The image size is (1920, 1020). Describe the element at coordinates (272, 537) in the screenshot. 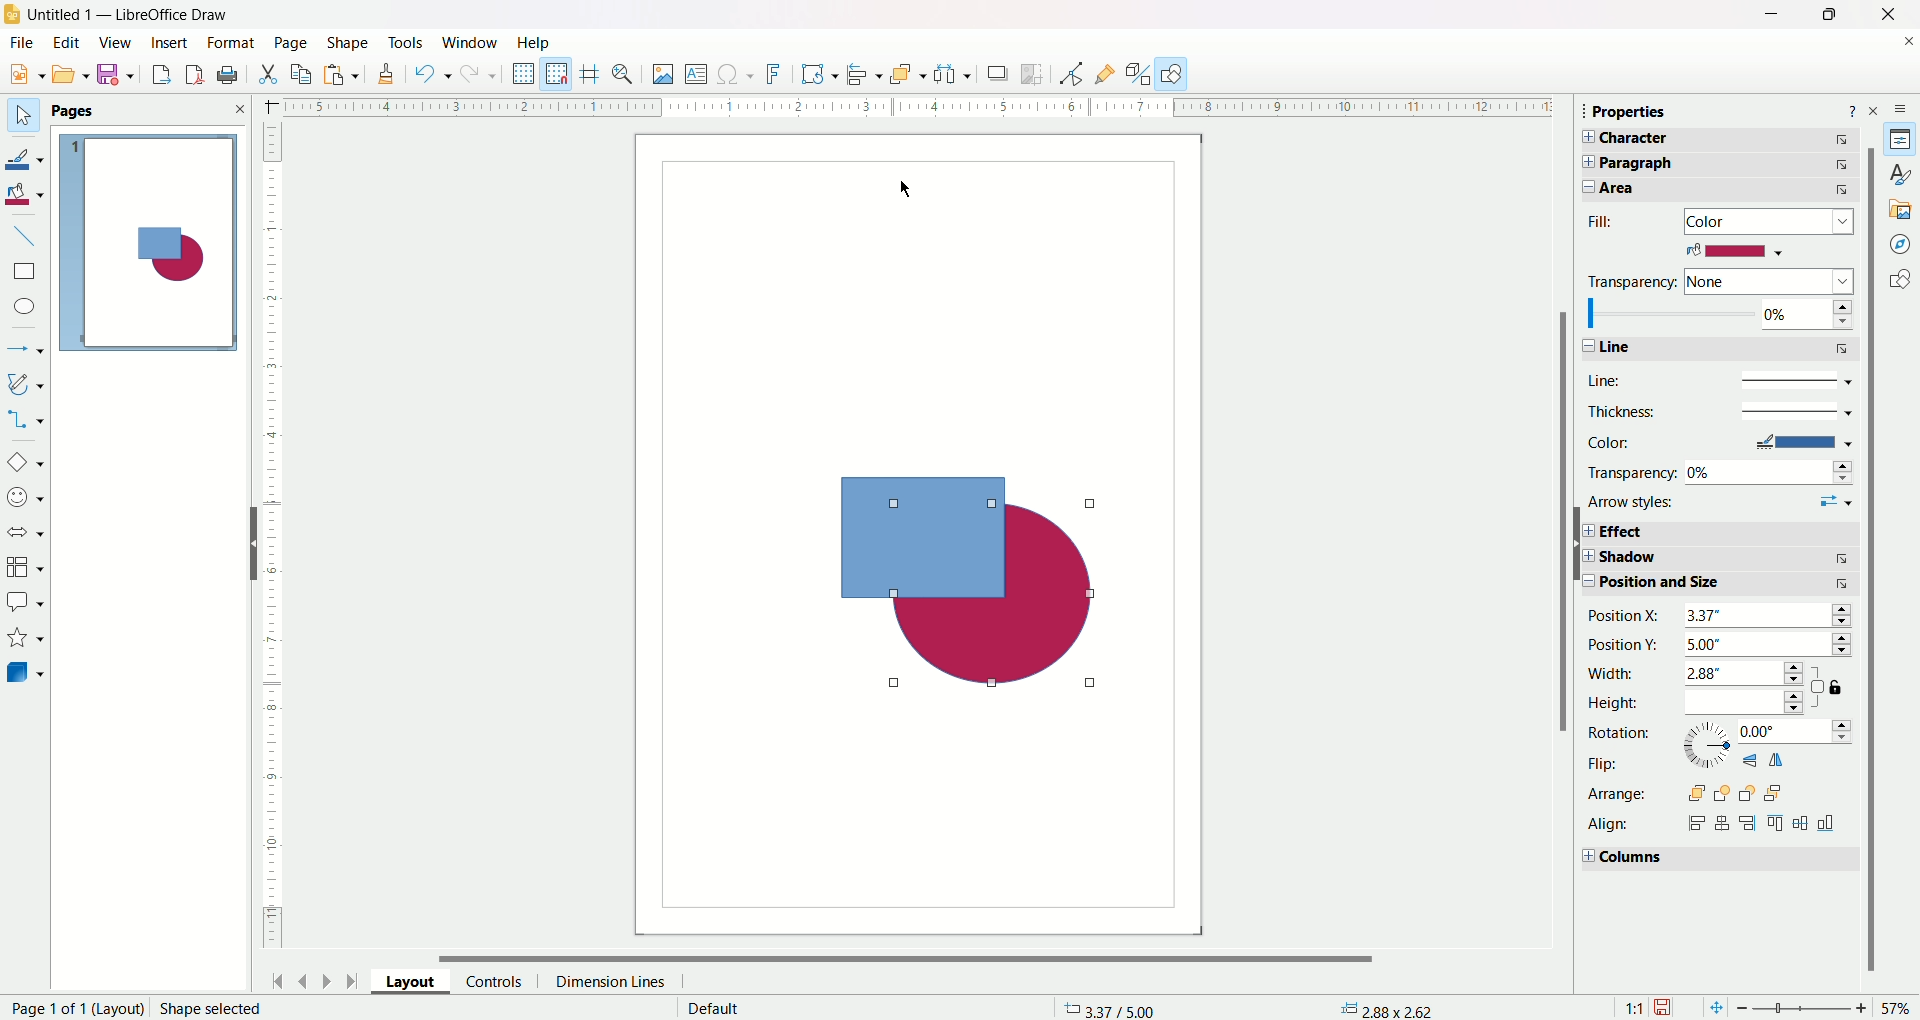

I see `vertical ruler` at that location.